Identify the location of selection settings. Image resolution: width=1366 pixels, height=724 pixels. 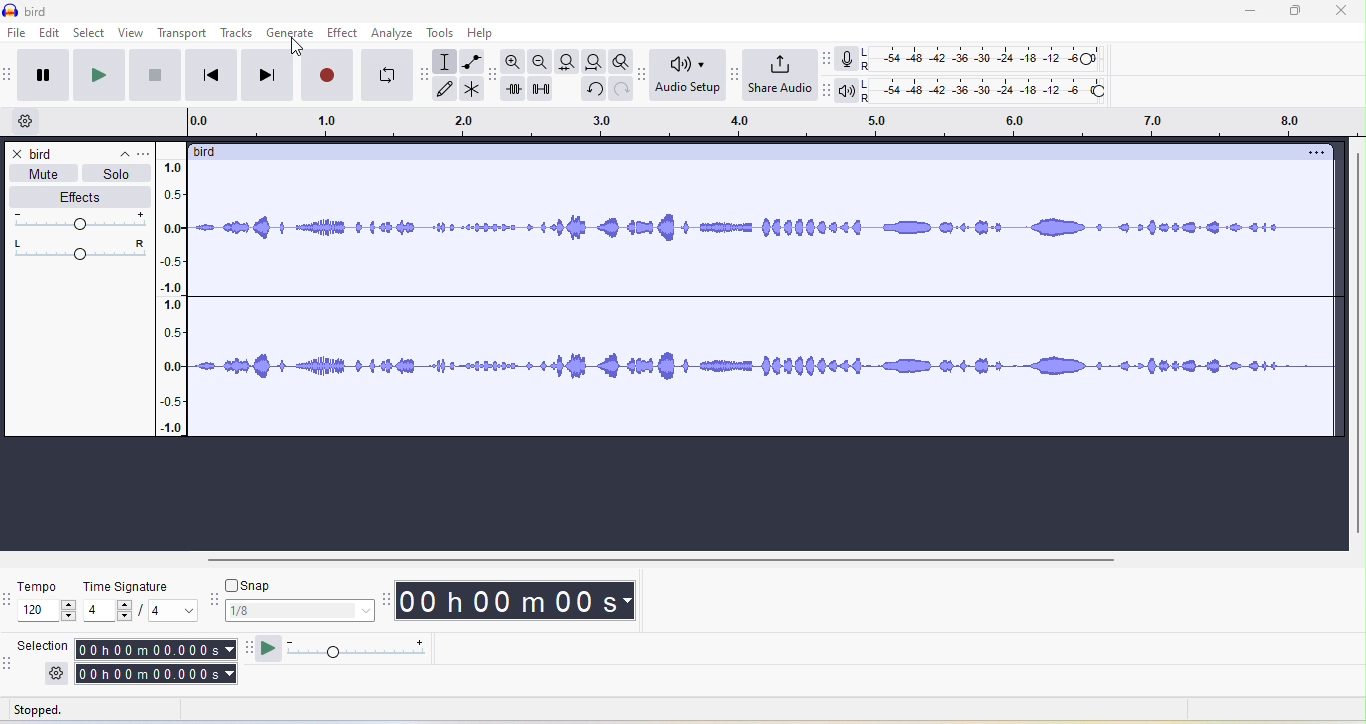
(56, 673).